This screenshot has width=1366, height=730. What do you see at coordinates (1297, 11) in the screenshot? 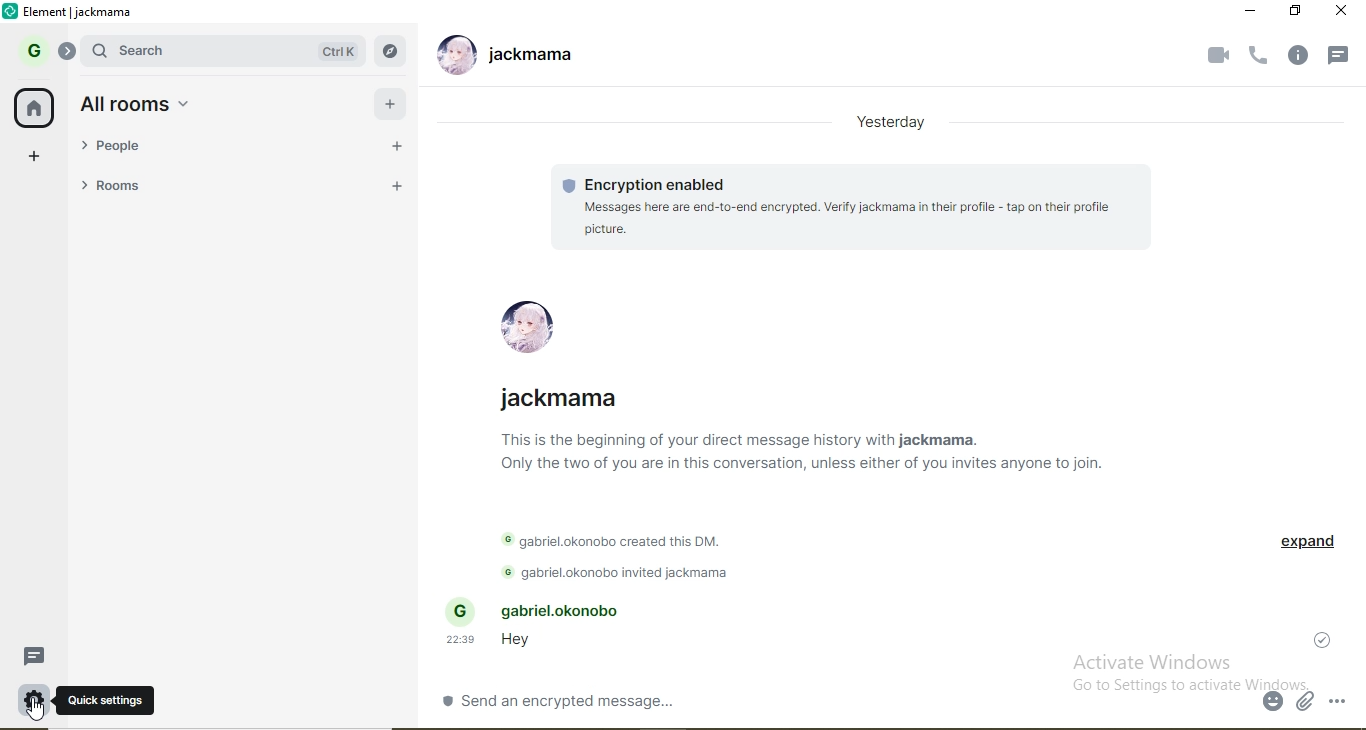
I see `restore` at bounding box center [1297, 11].